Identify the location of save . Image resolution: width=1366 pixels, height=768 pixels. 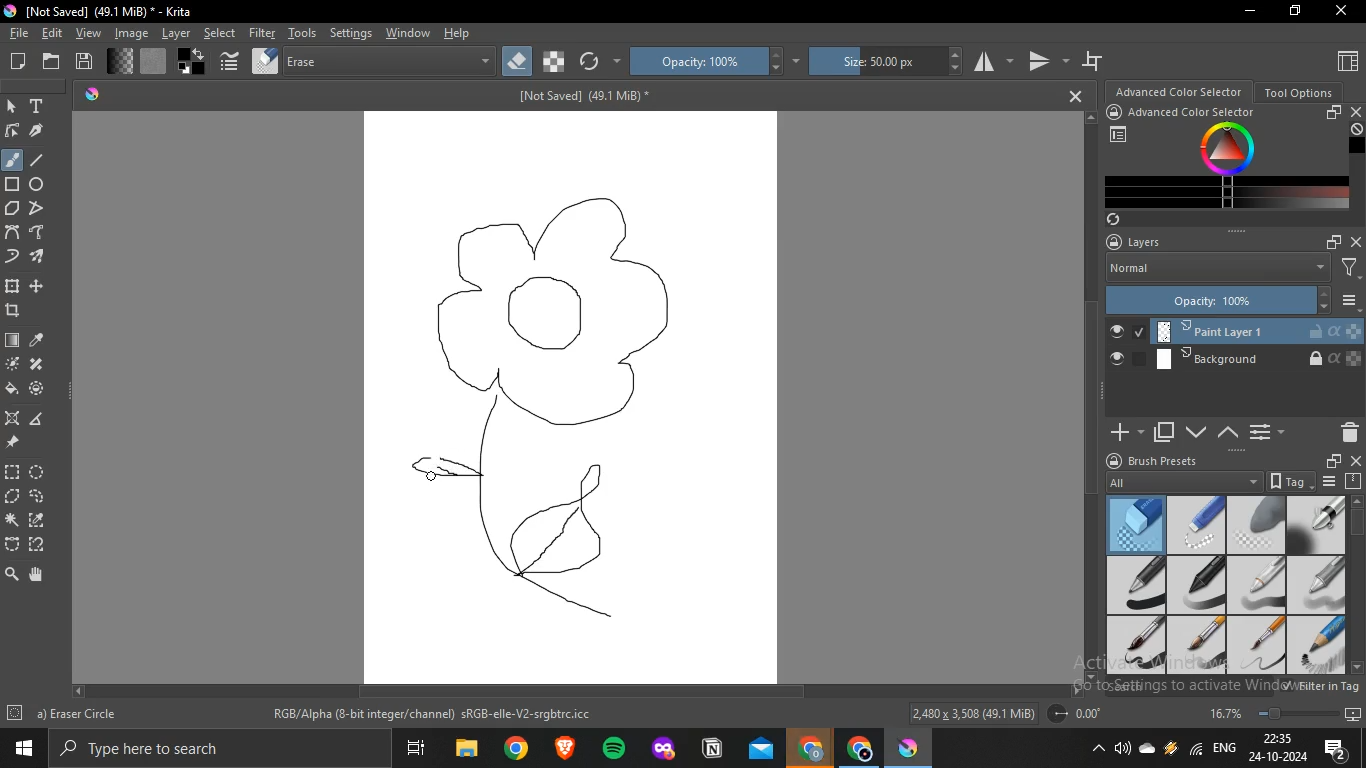
(85, 61).